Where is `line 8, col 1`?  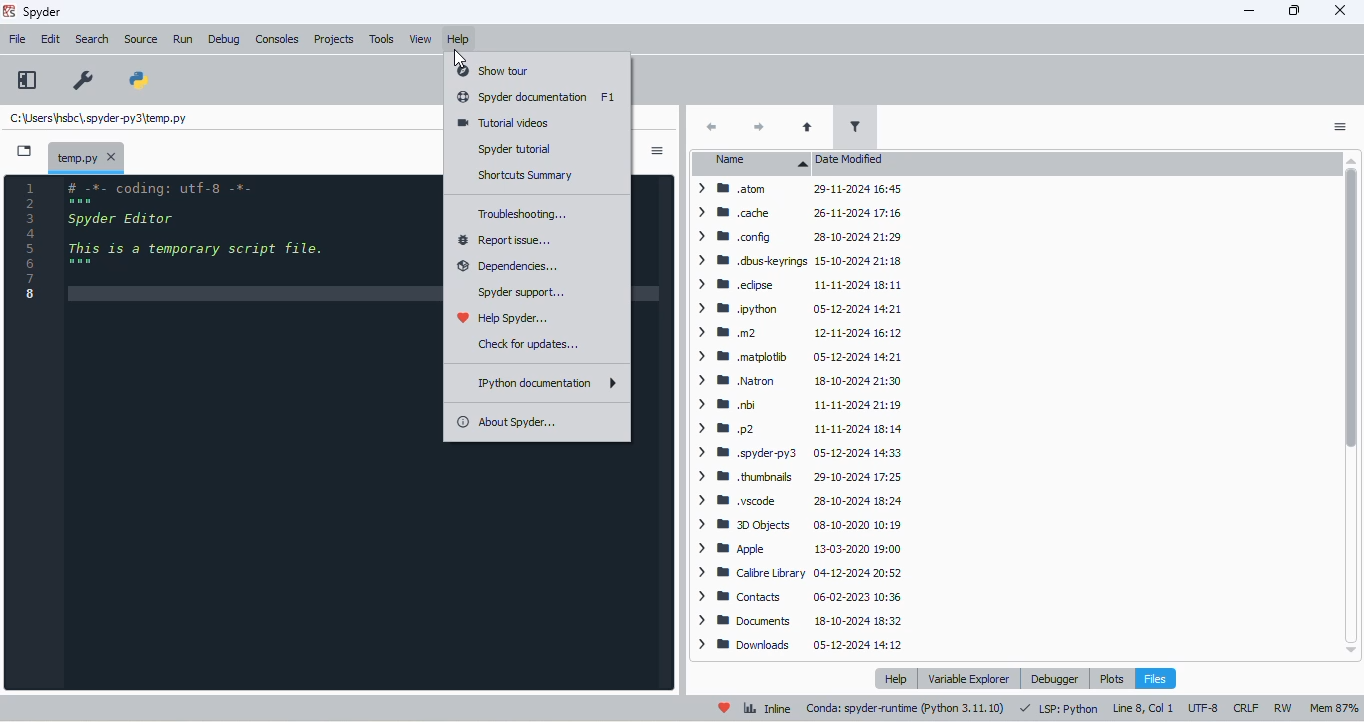
line 8, col 1 is located at coordinates (1142, 709).